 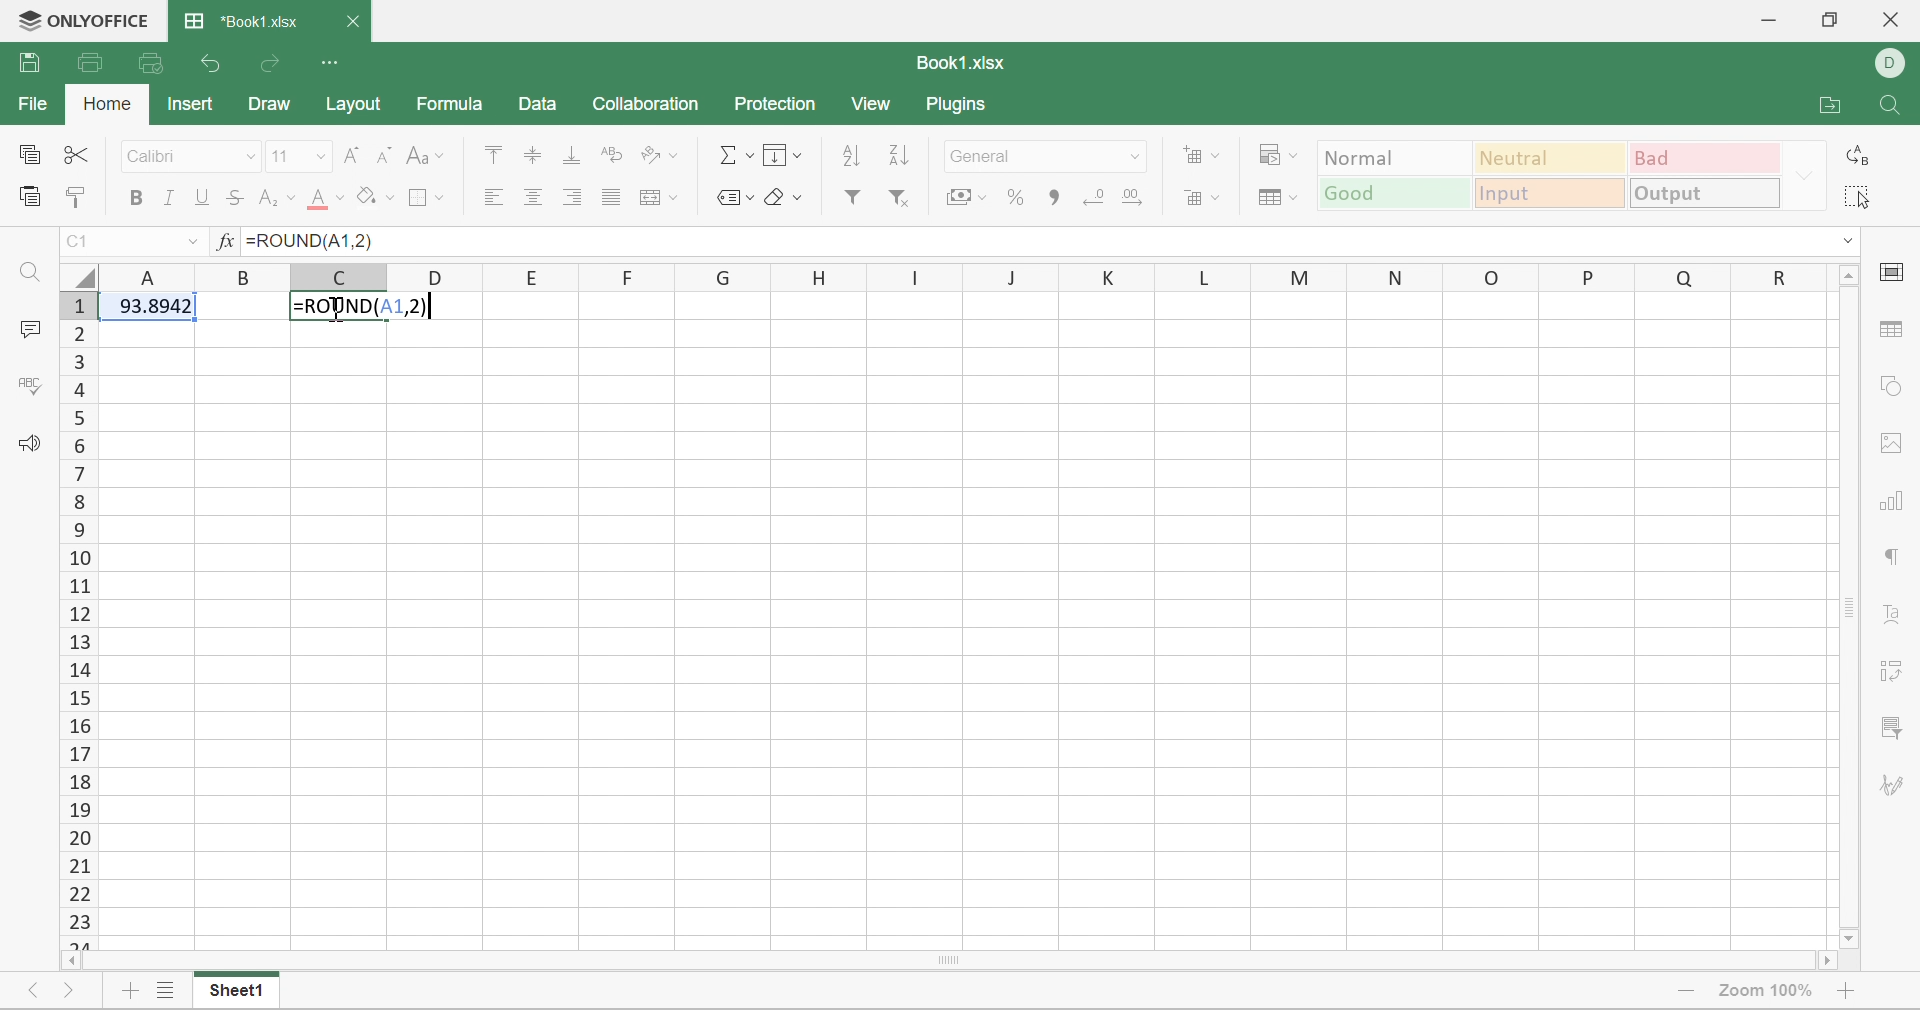 I want to click on Align Right, so click(x=573, y=194).